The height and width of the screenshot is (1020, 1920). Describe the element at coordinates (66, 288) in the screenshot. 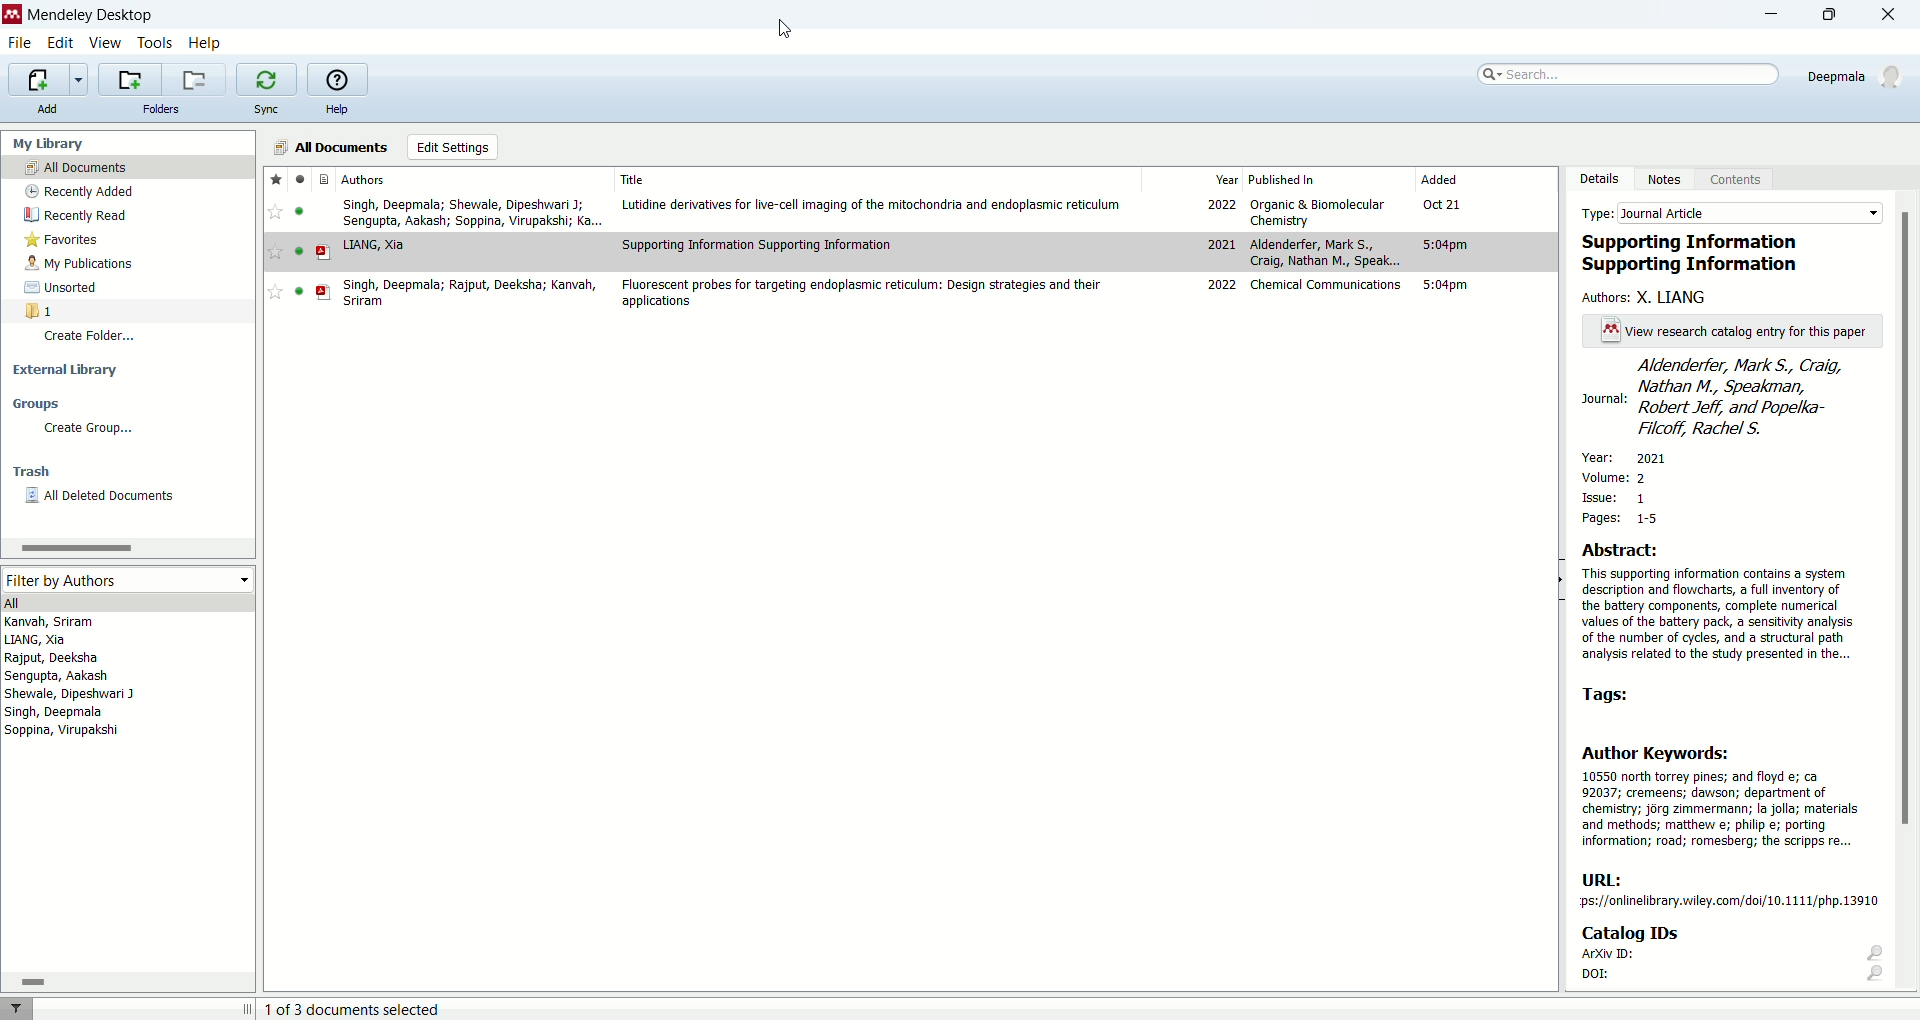

I see `unsorted` at that location.